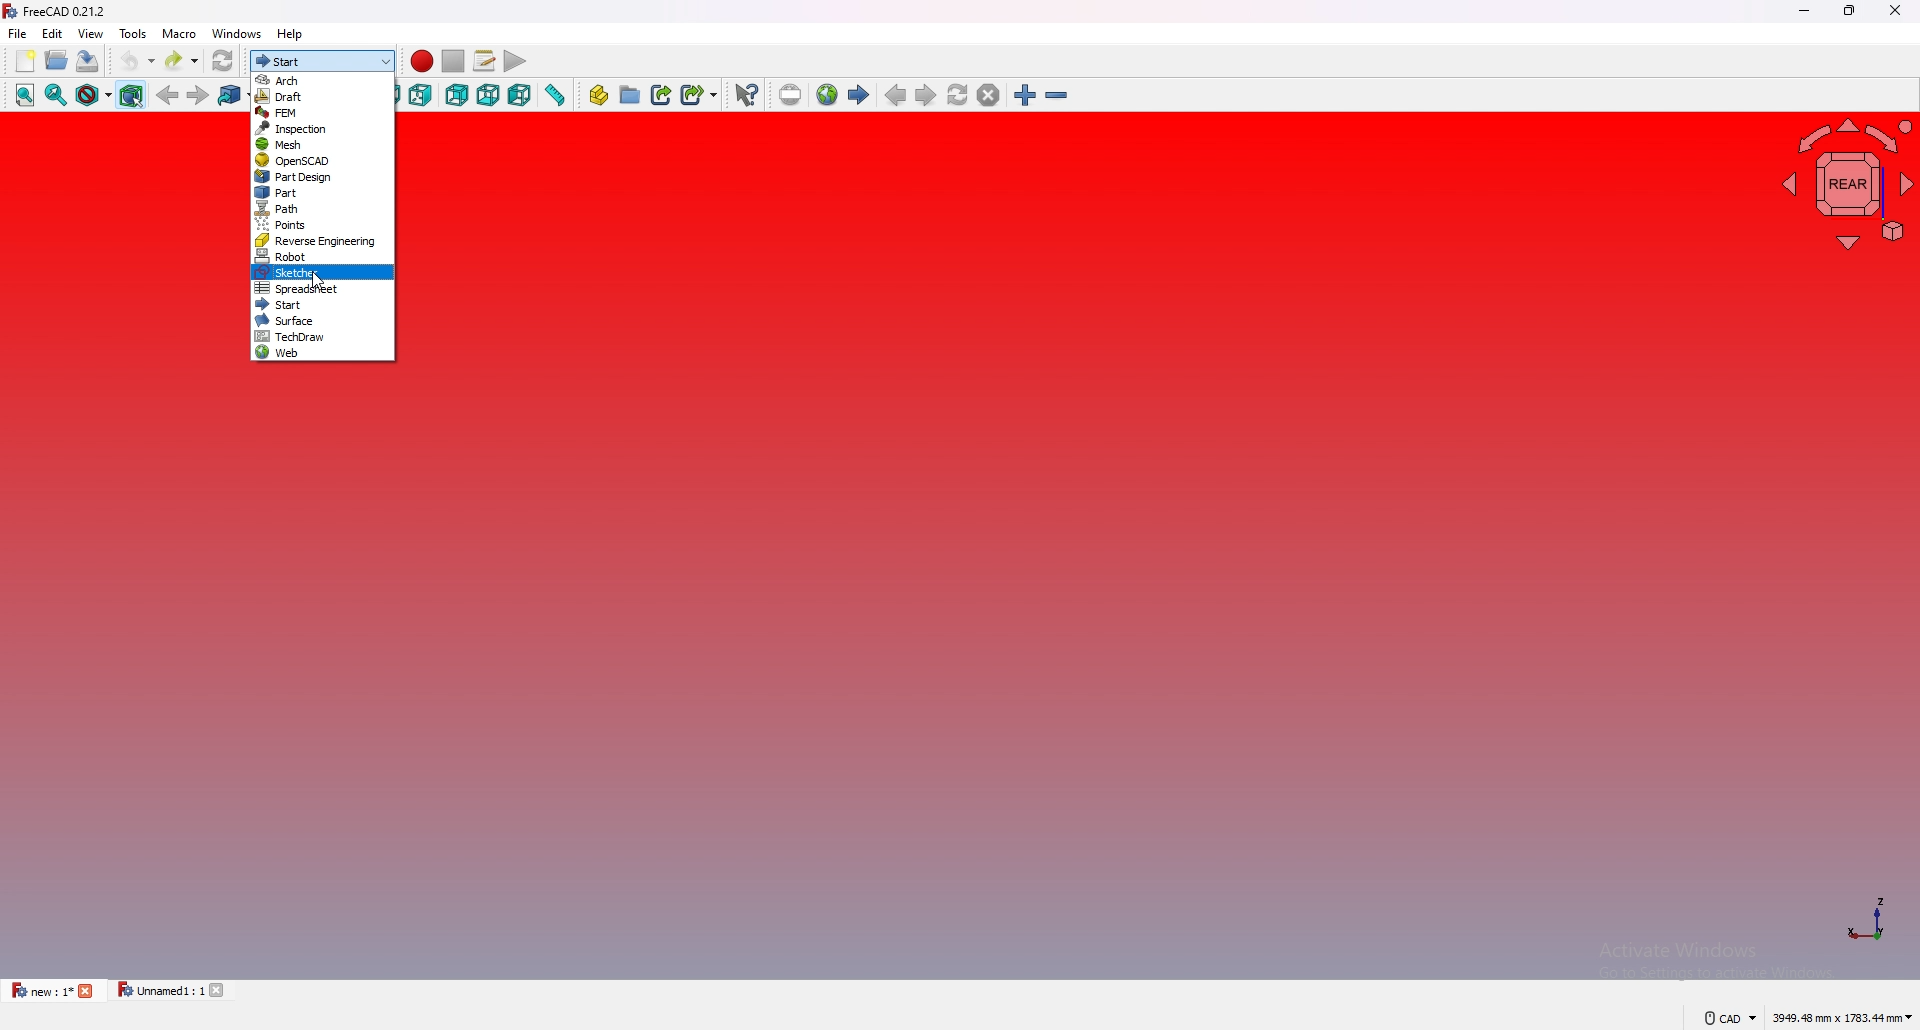  I want to click on OpenSCAD, so click(323, 159).